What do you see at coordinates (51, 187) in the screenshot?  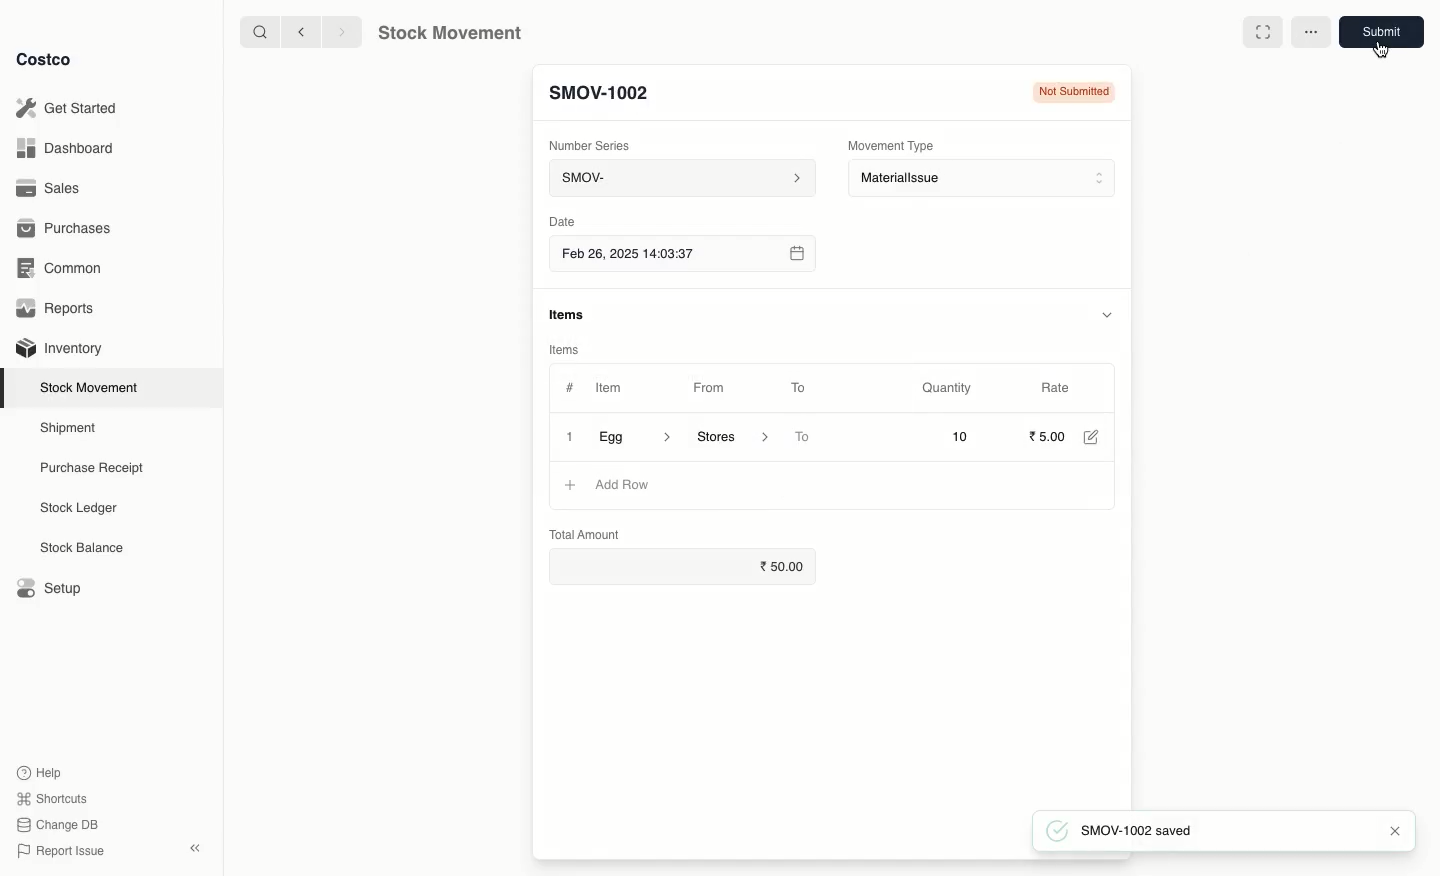 I see `Sales` at bounding box center [51, 187].